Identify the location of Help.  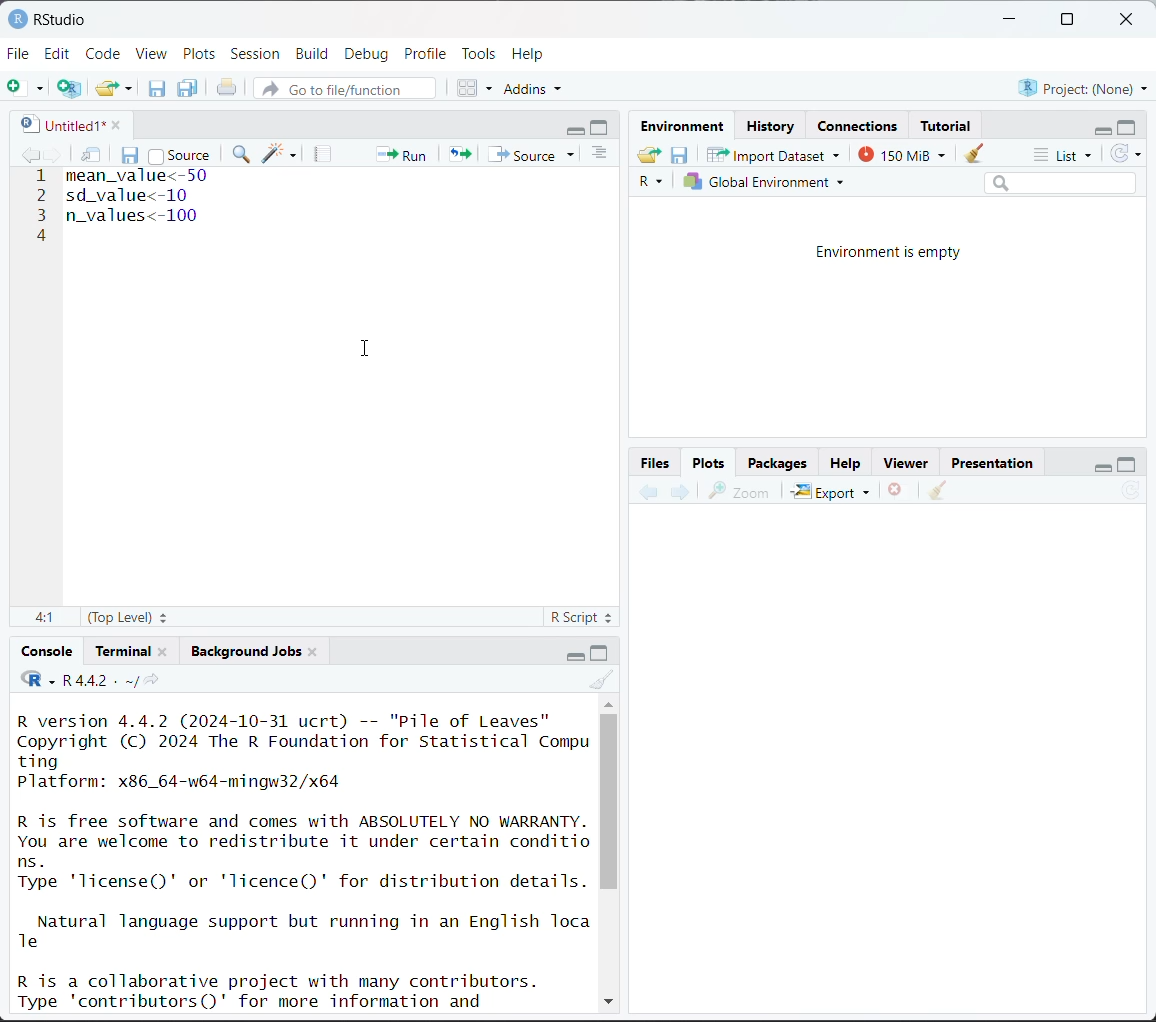
(845, 465).